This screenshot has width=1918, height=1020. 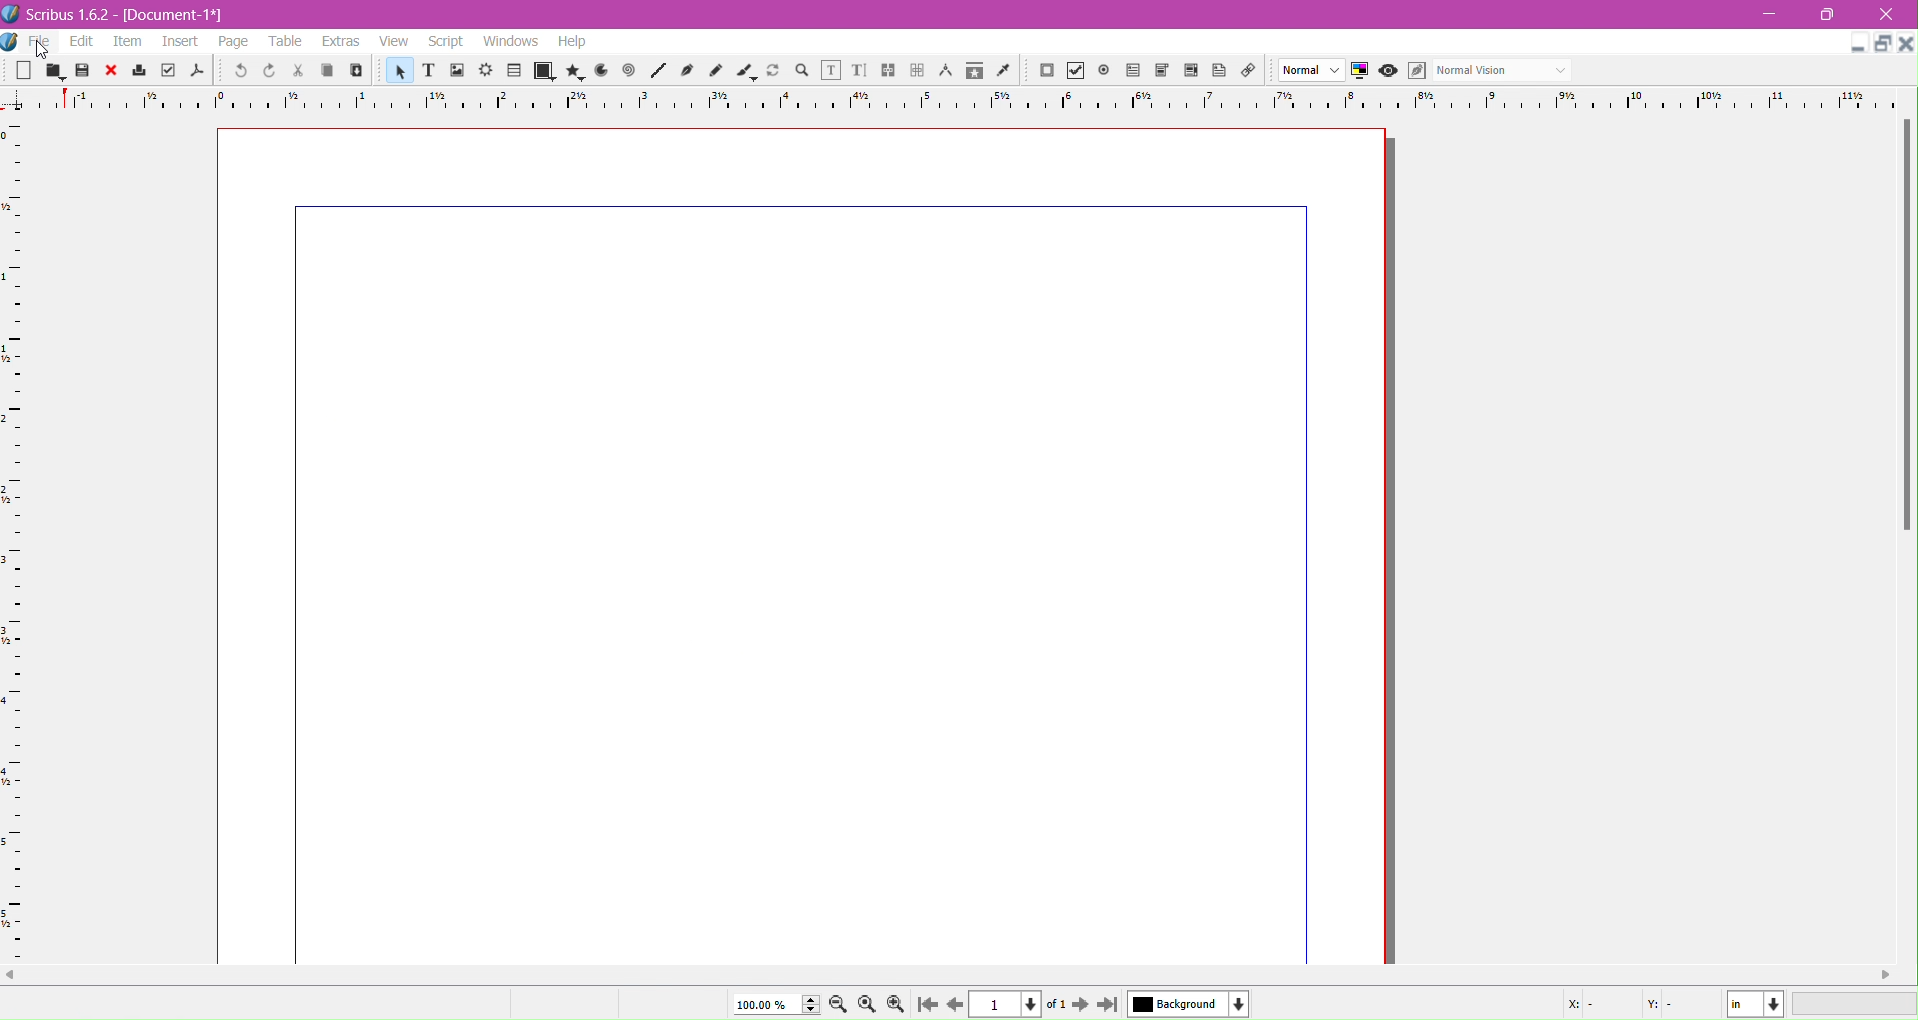 What do you see at coordinates (40, 42) in the screenshot?
I see `file menu` at bounding box center [40, 42].